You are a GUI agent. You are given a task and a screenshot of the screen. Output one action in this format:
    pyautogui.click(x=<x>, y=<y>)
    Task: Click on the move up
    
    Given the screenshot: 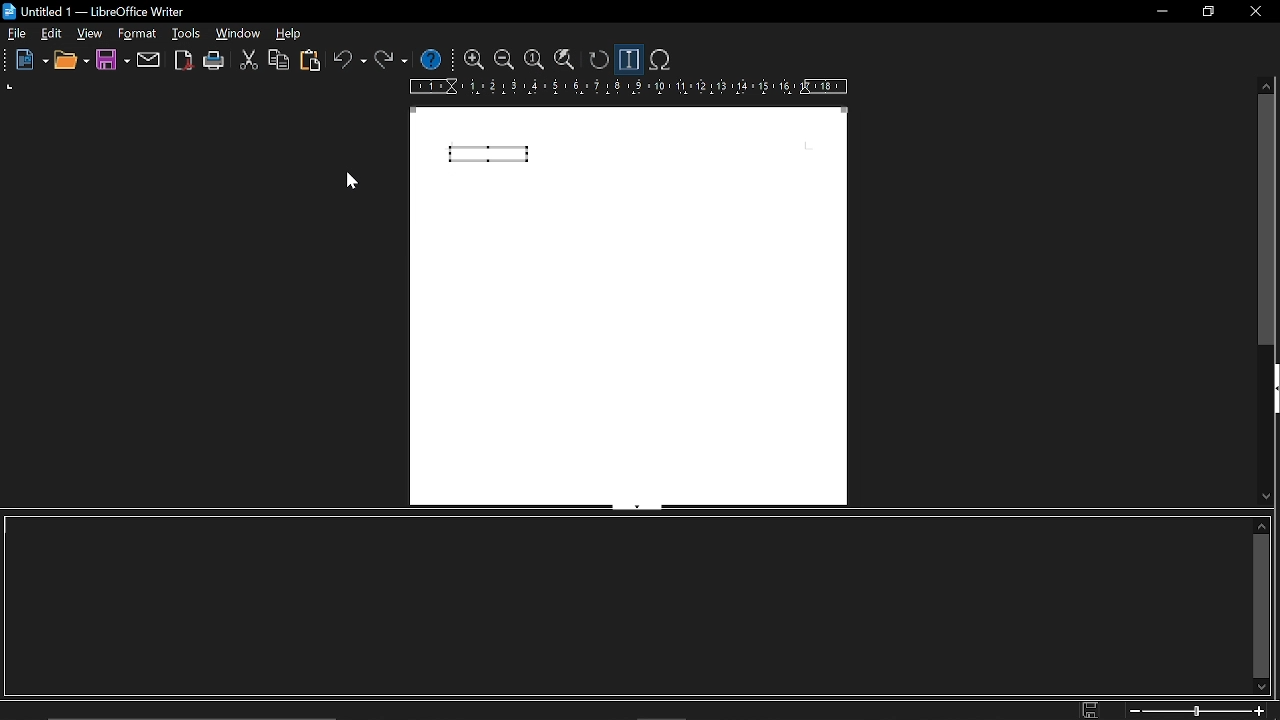 What is the action you would take?
    pyautogui.click(x=1261, y=525)
    